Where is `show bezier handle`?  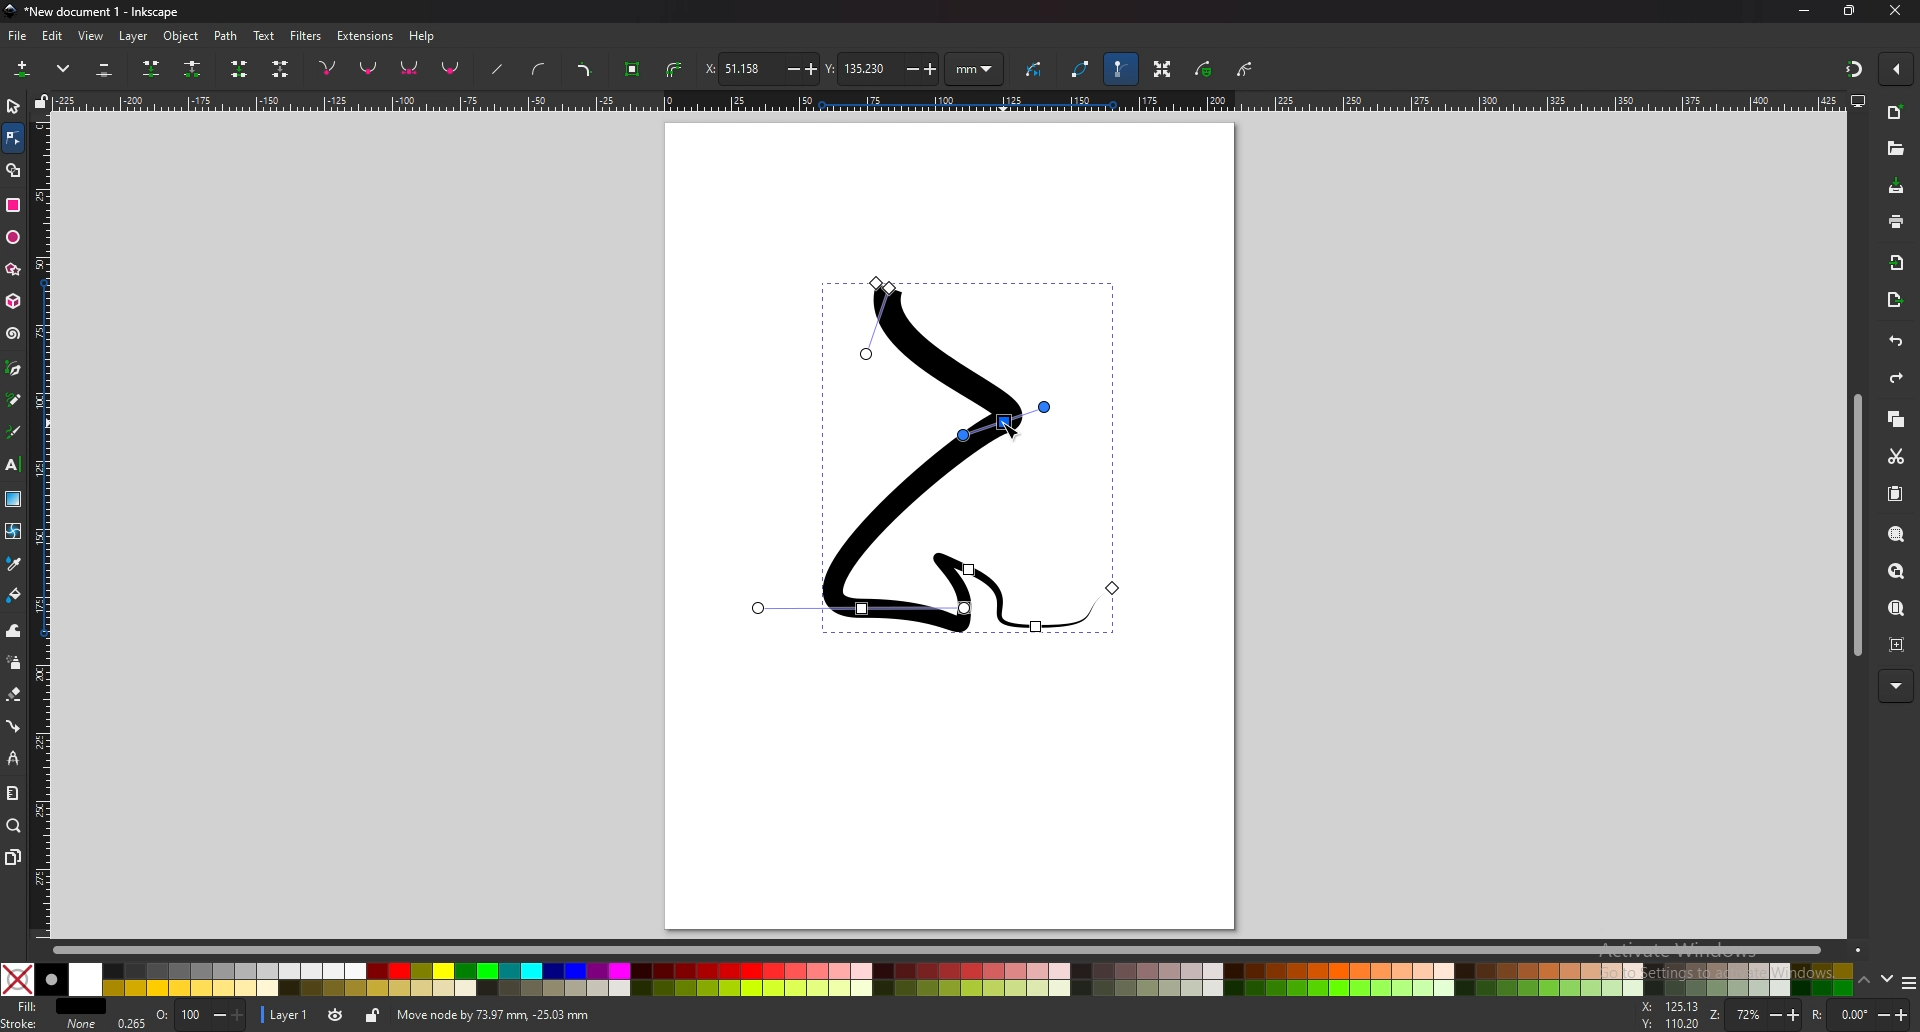 show bezier handle is located at coordinates (1120, 69).